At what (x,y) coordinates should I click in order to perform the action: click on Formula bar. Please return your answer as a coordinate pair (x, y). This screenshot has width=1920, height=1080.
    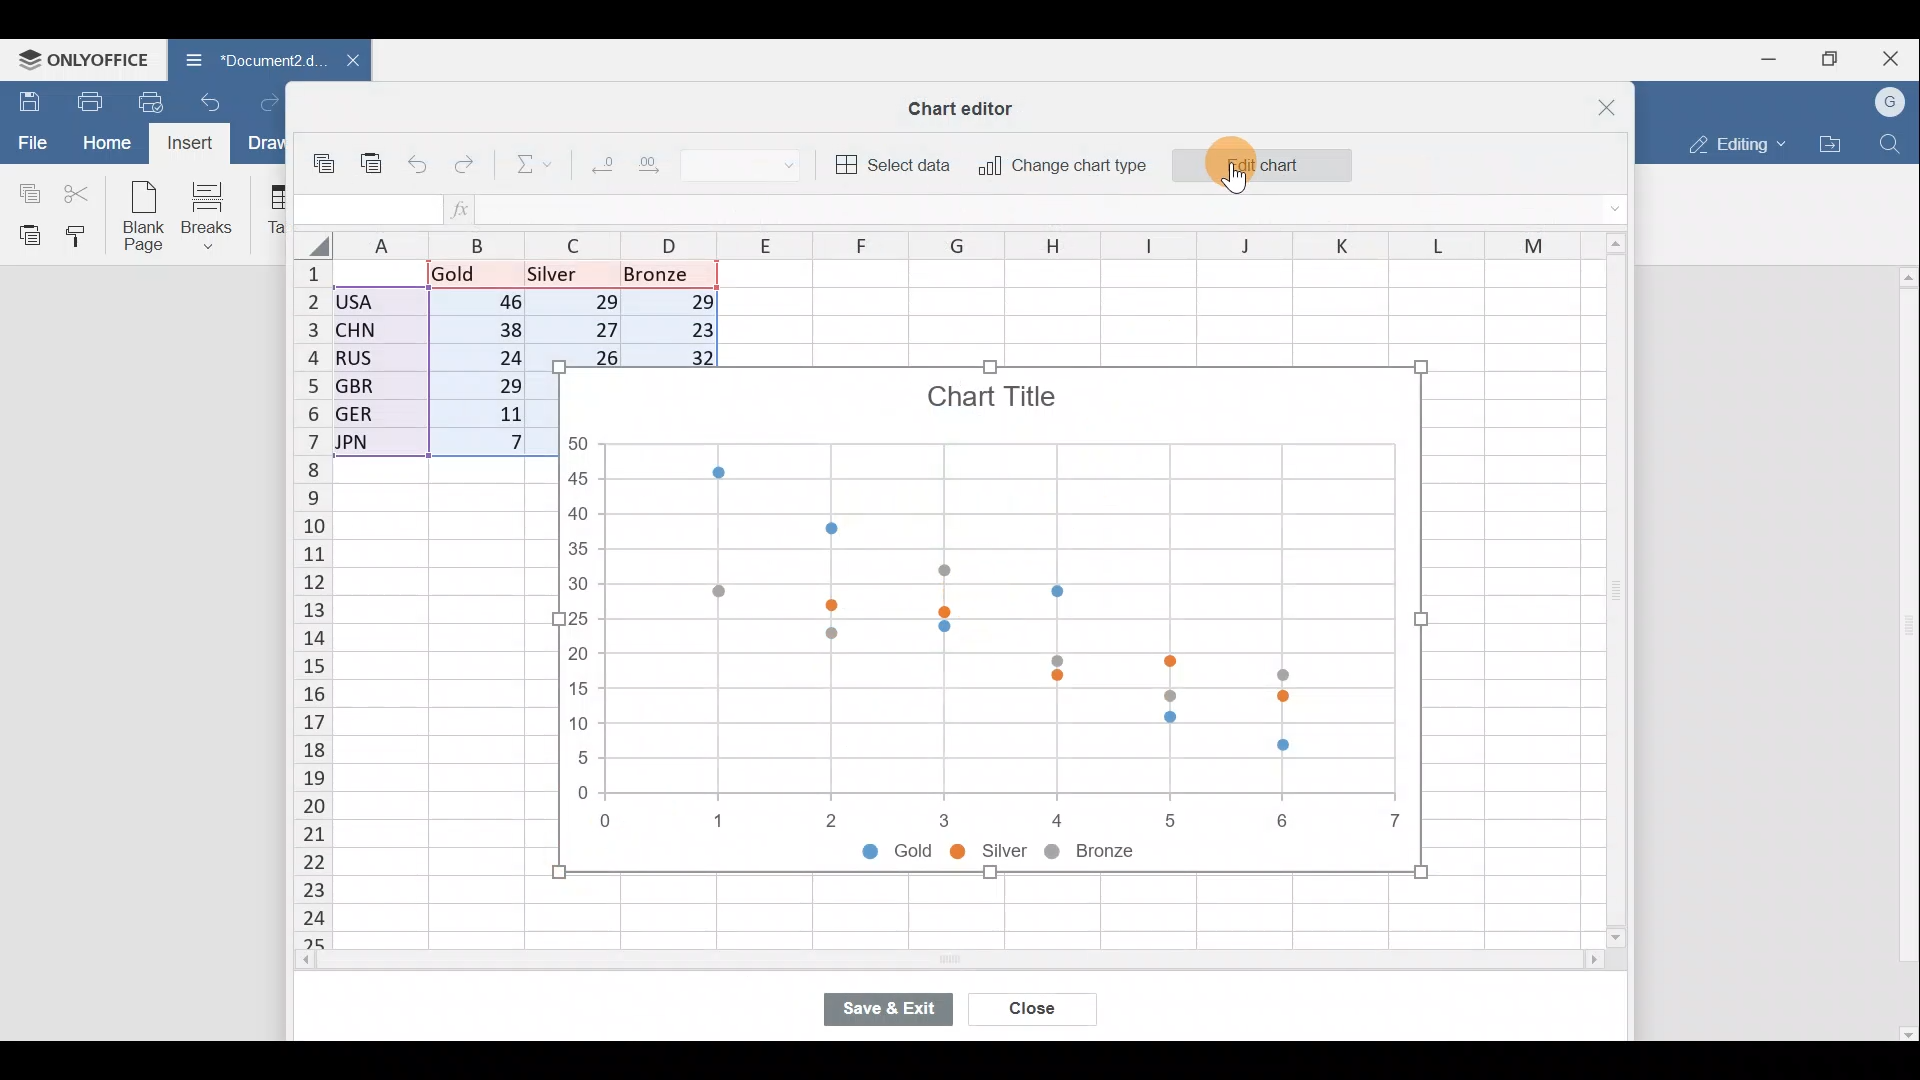
    Looking at the image, I should click on (1043, 211).